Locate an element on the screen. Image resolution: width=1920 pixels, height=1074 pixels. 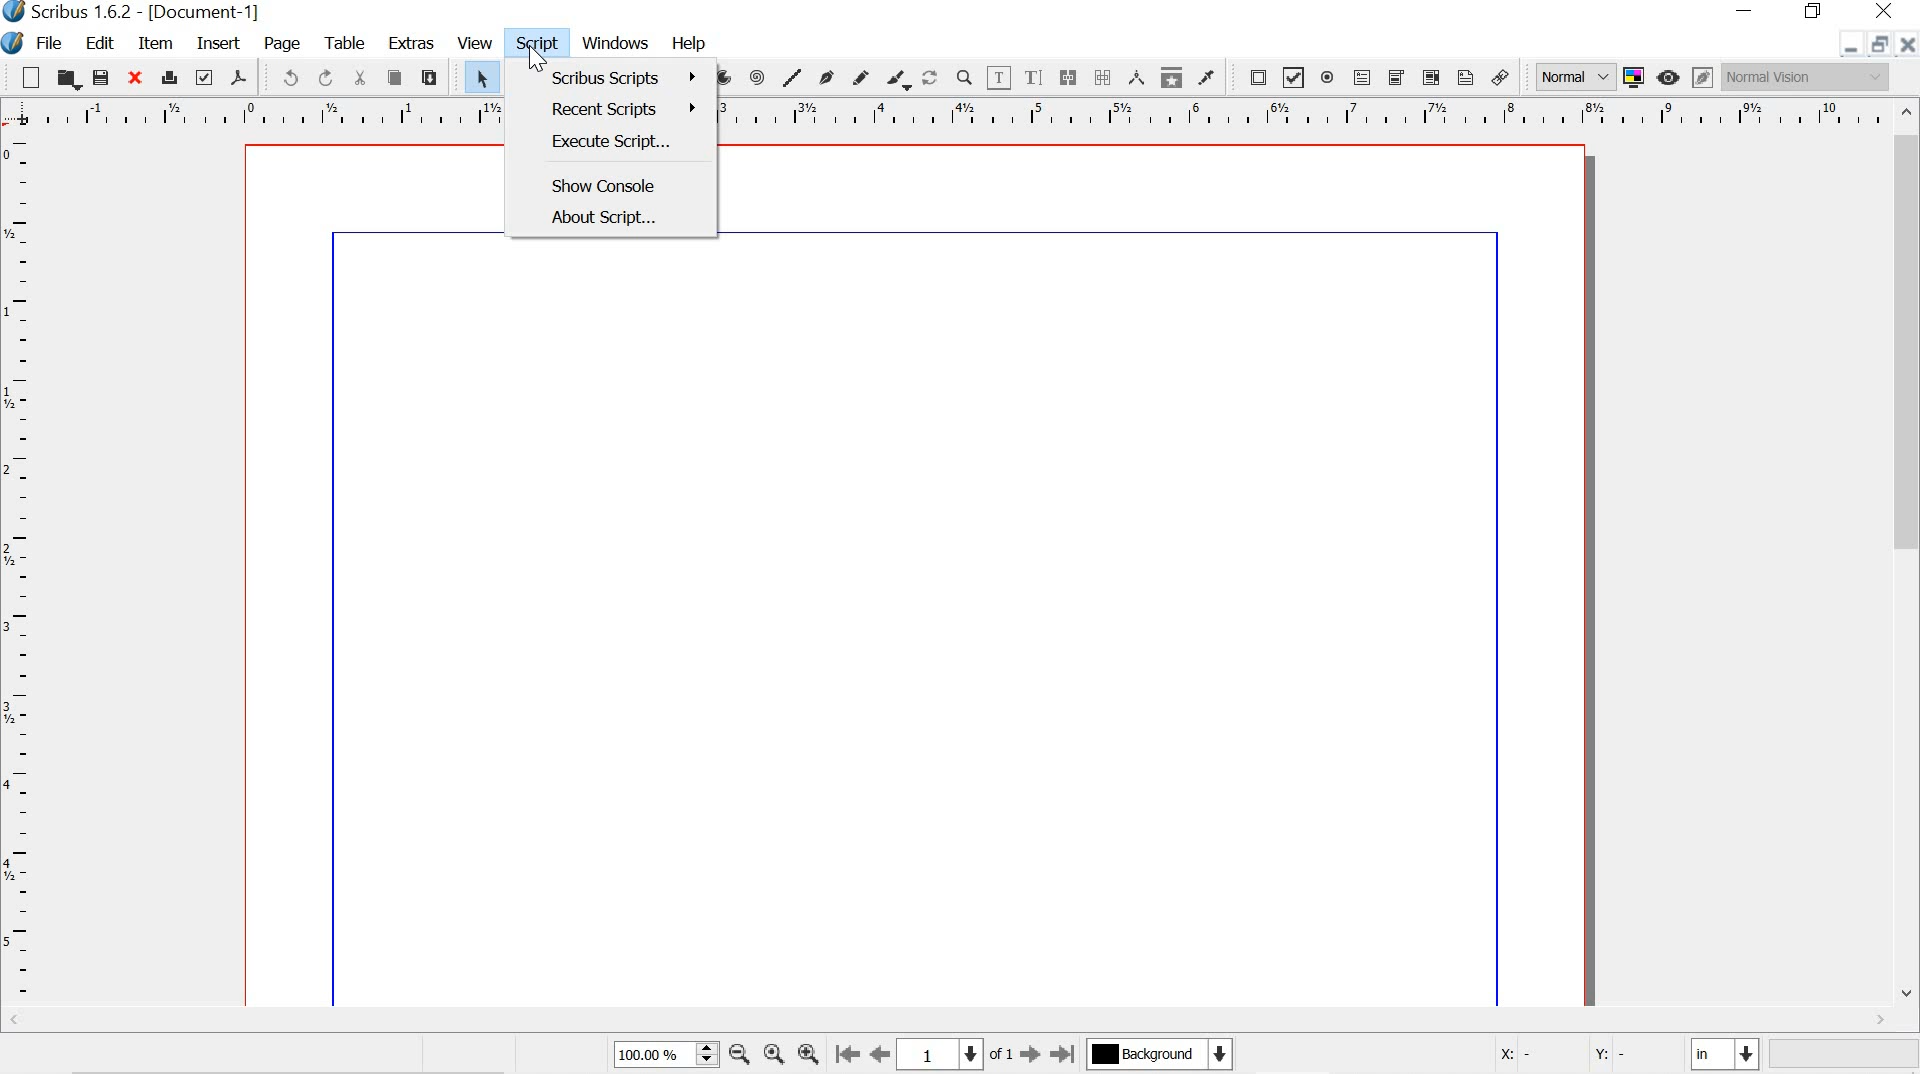
ruler is located at coordinates (253, 114).